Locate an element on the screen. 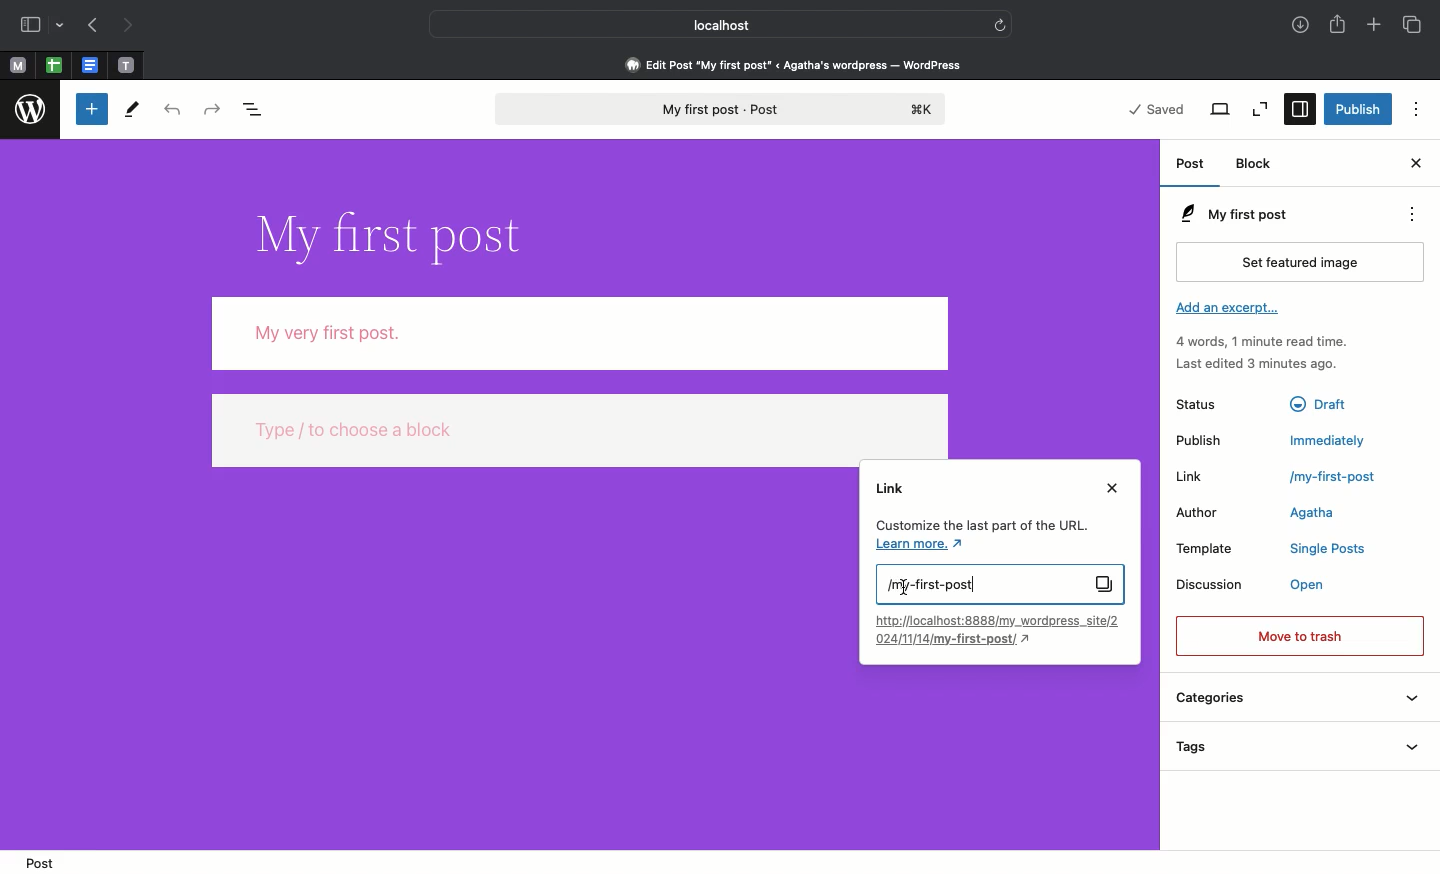 The height and width of the screenshot is (874, 1440). Single Posts is located at coordinates (1326, 548).